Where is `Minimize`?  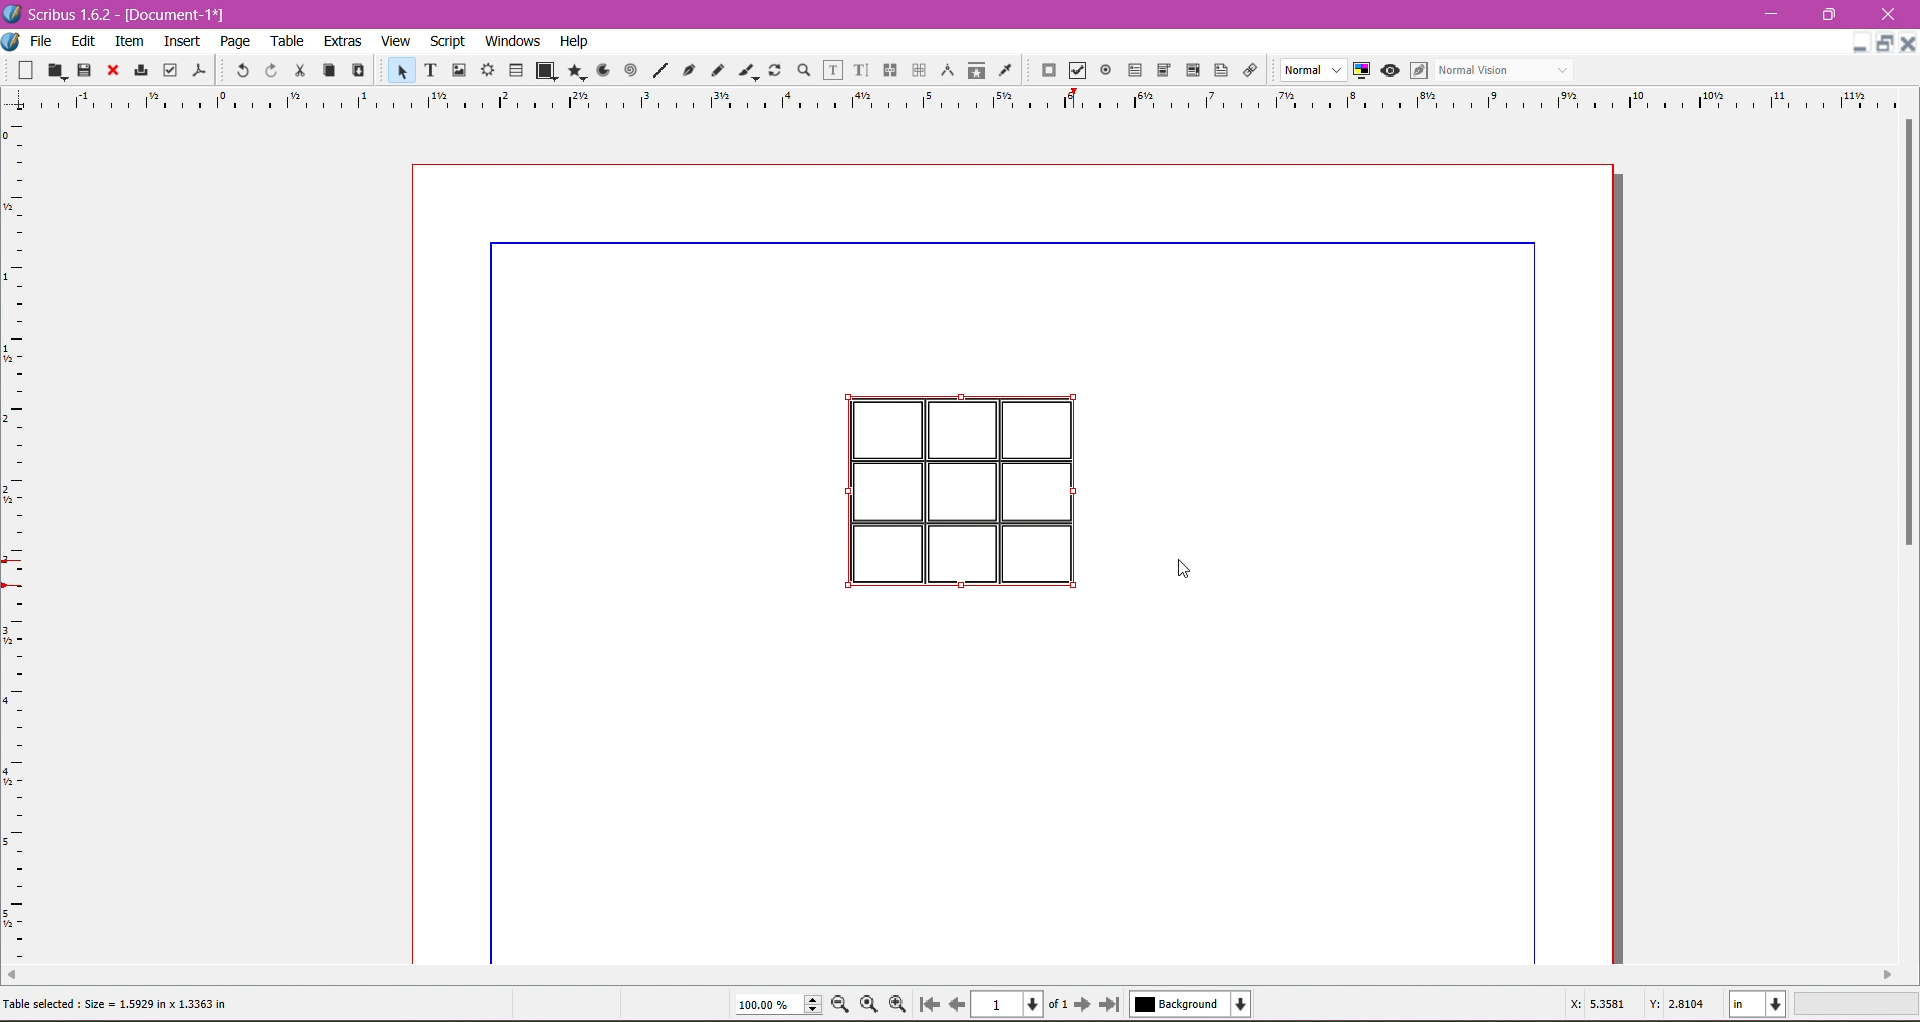 Minimize is located at coordinates (1860, 41).